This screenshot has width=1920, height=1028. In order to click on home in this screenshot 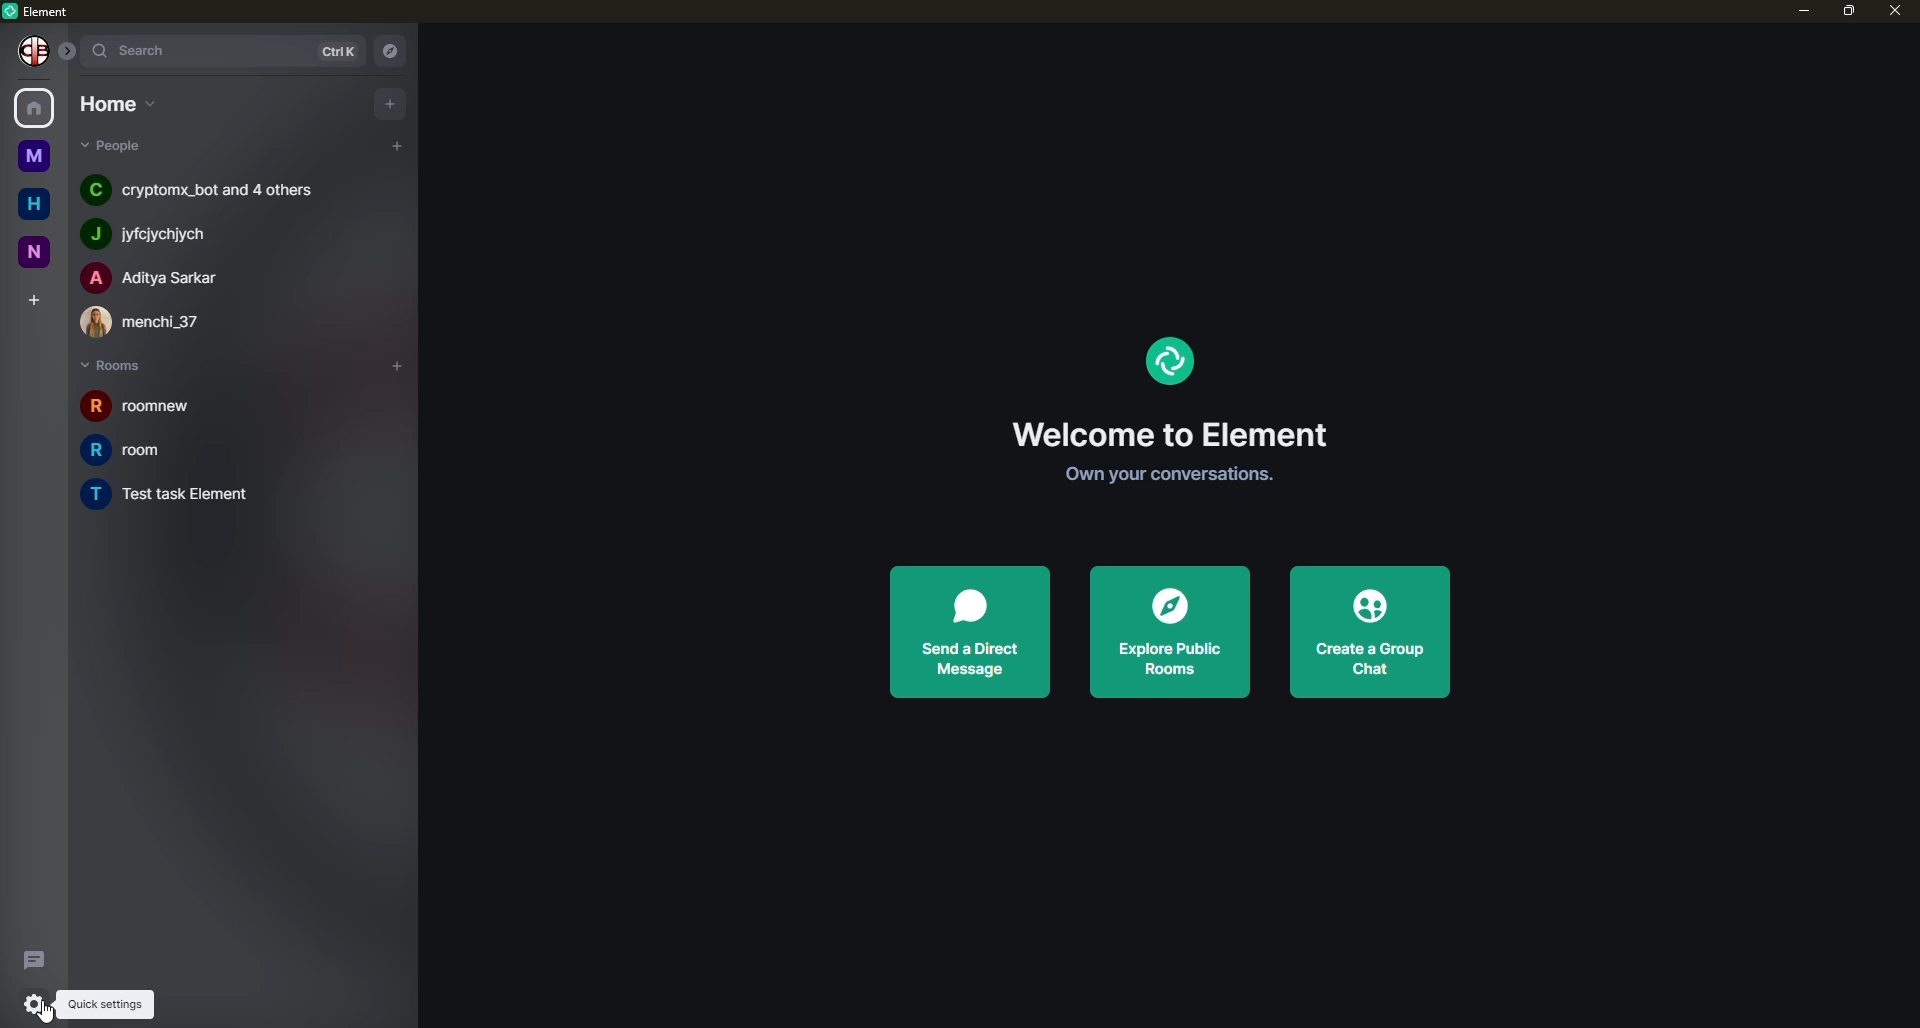, I will do `click(115, 105)`.